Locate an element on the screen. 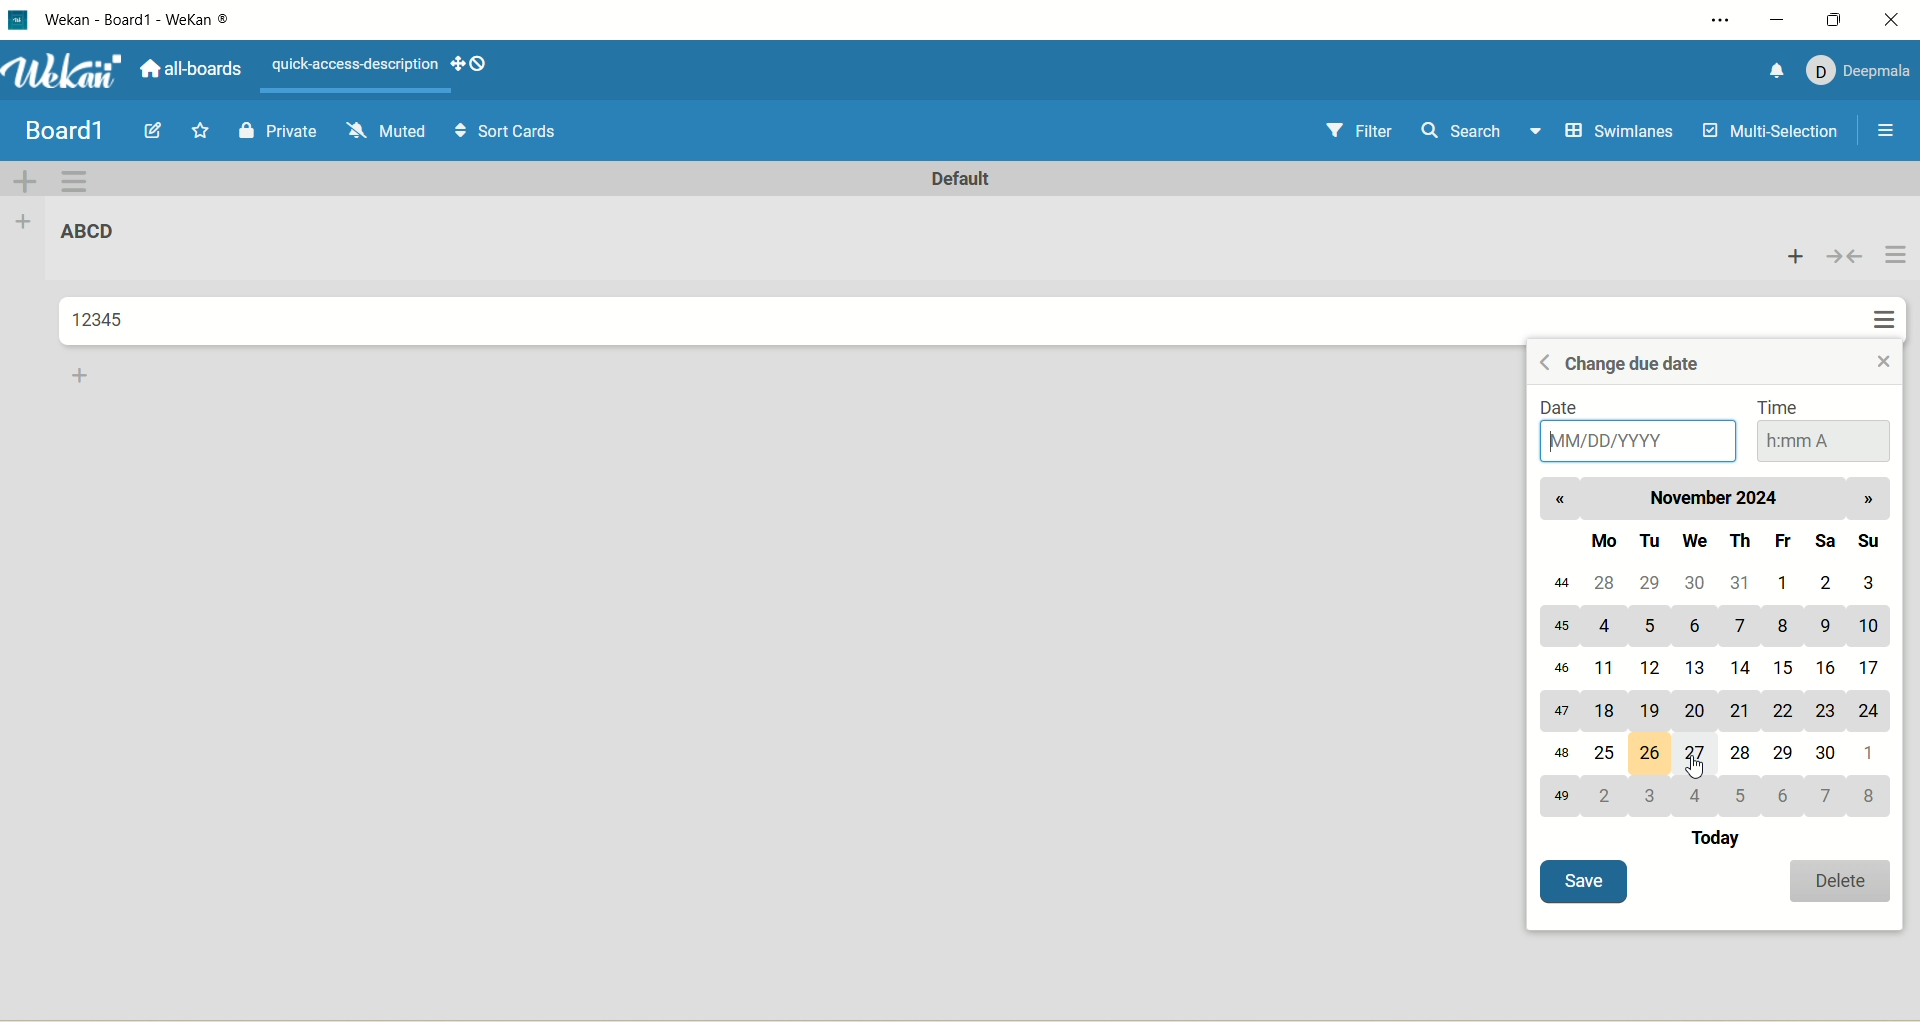 Image resolution: width=1920 pixels, height=1022 pixels. muted is located at coordinates (388, 131).